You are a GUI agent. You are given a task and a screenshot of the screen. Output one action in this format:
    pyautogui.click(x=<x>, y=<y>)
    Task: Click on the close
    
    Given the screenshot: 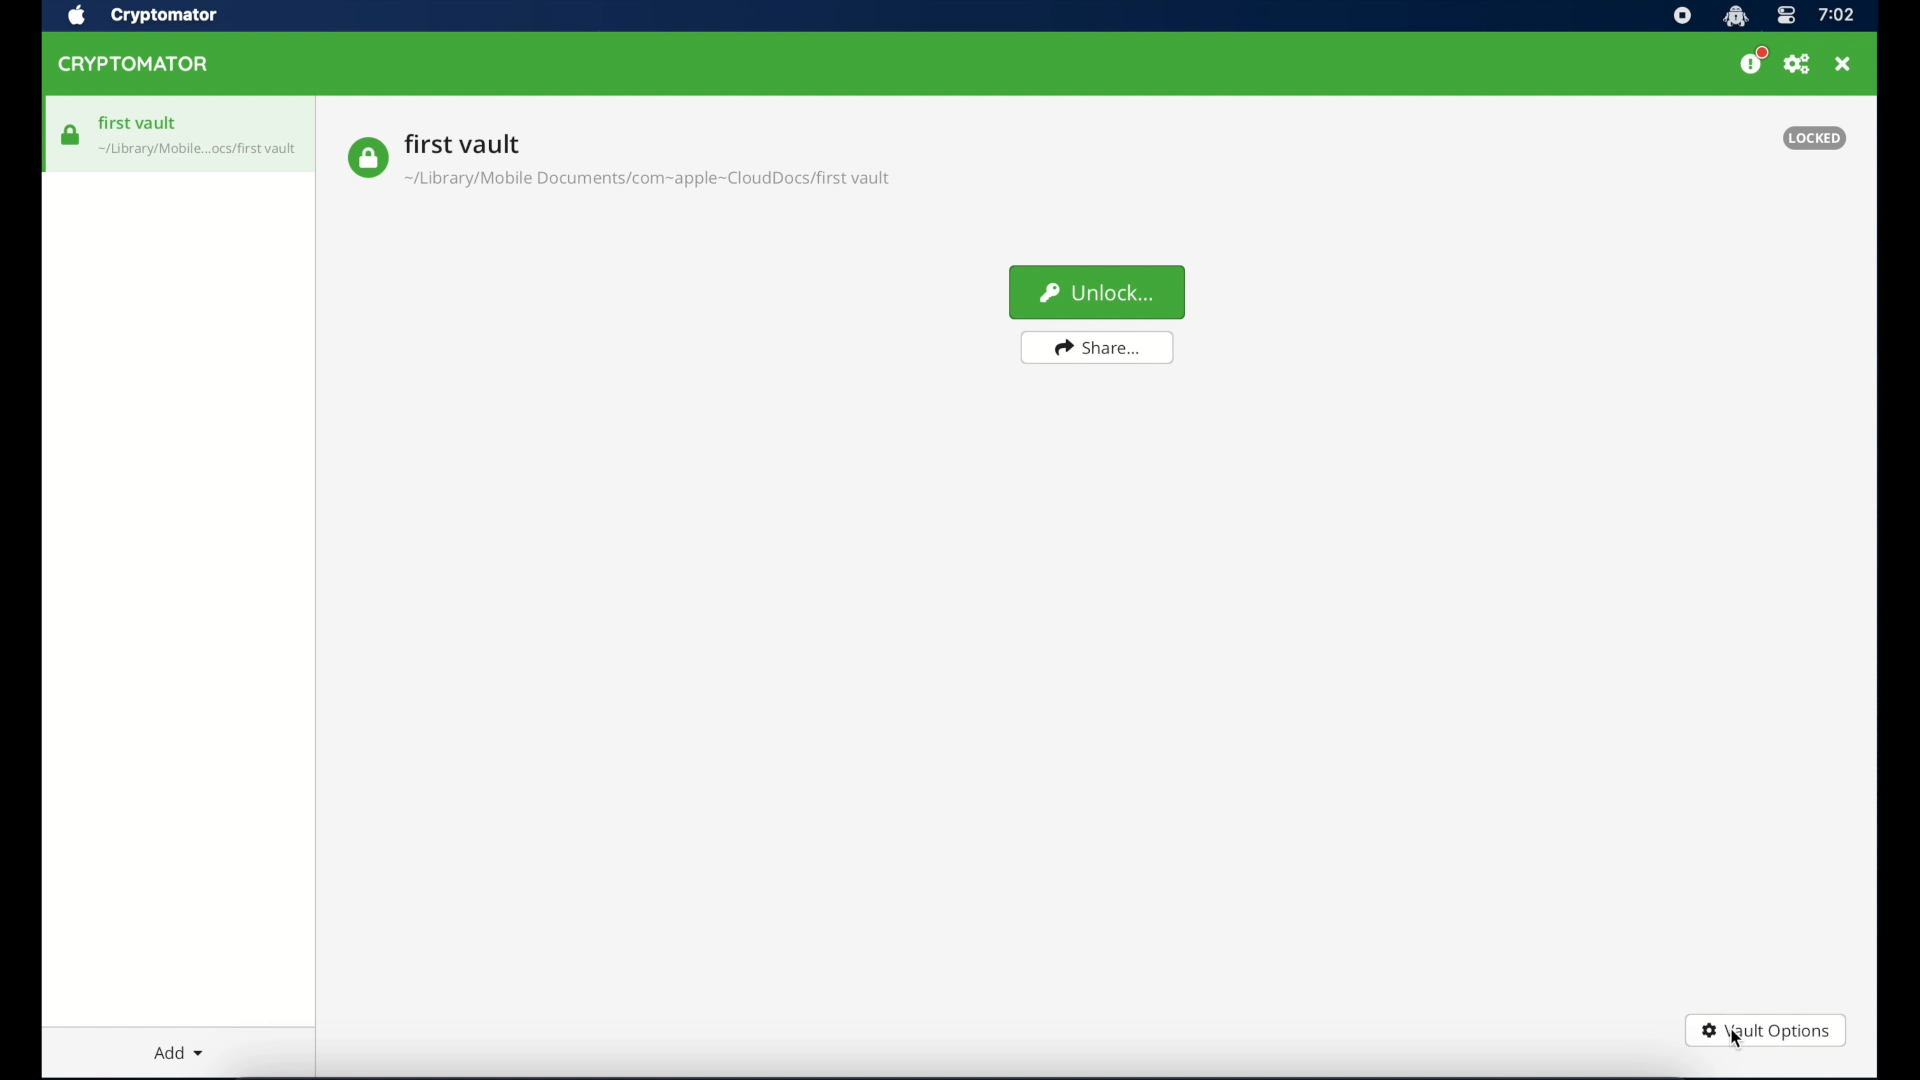 What is the action you would take?
    pyautogui.click(x=1843, y=64)
    